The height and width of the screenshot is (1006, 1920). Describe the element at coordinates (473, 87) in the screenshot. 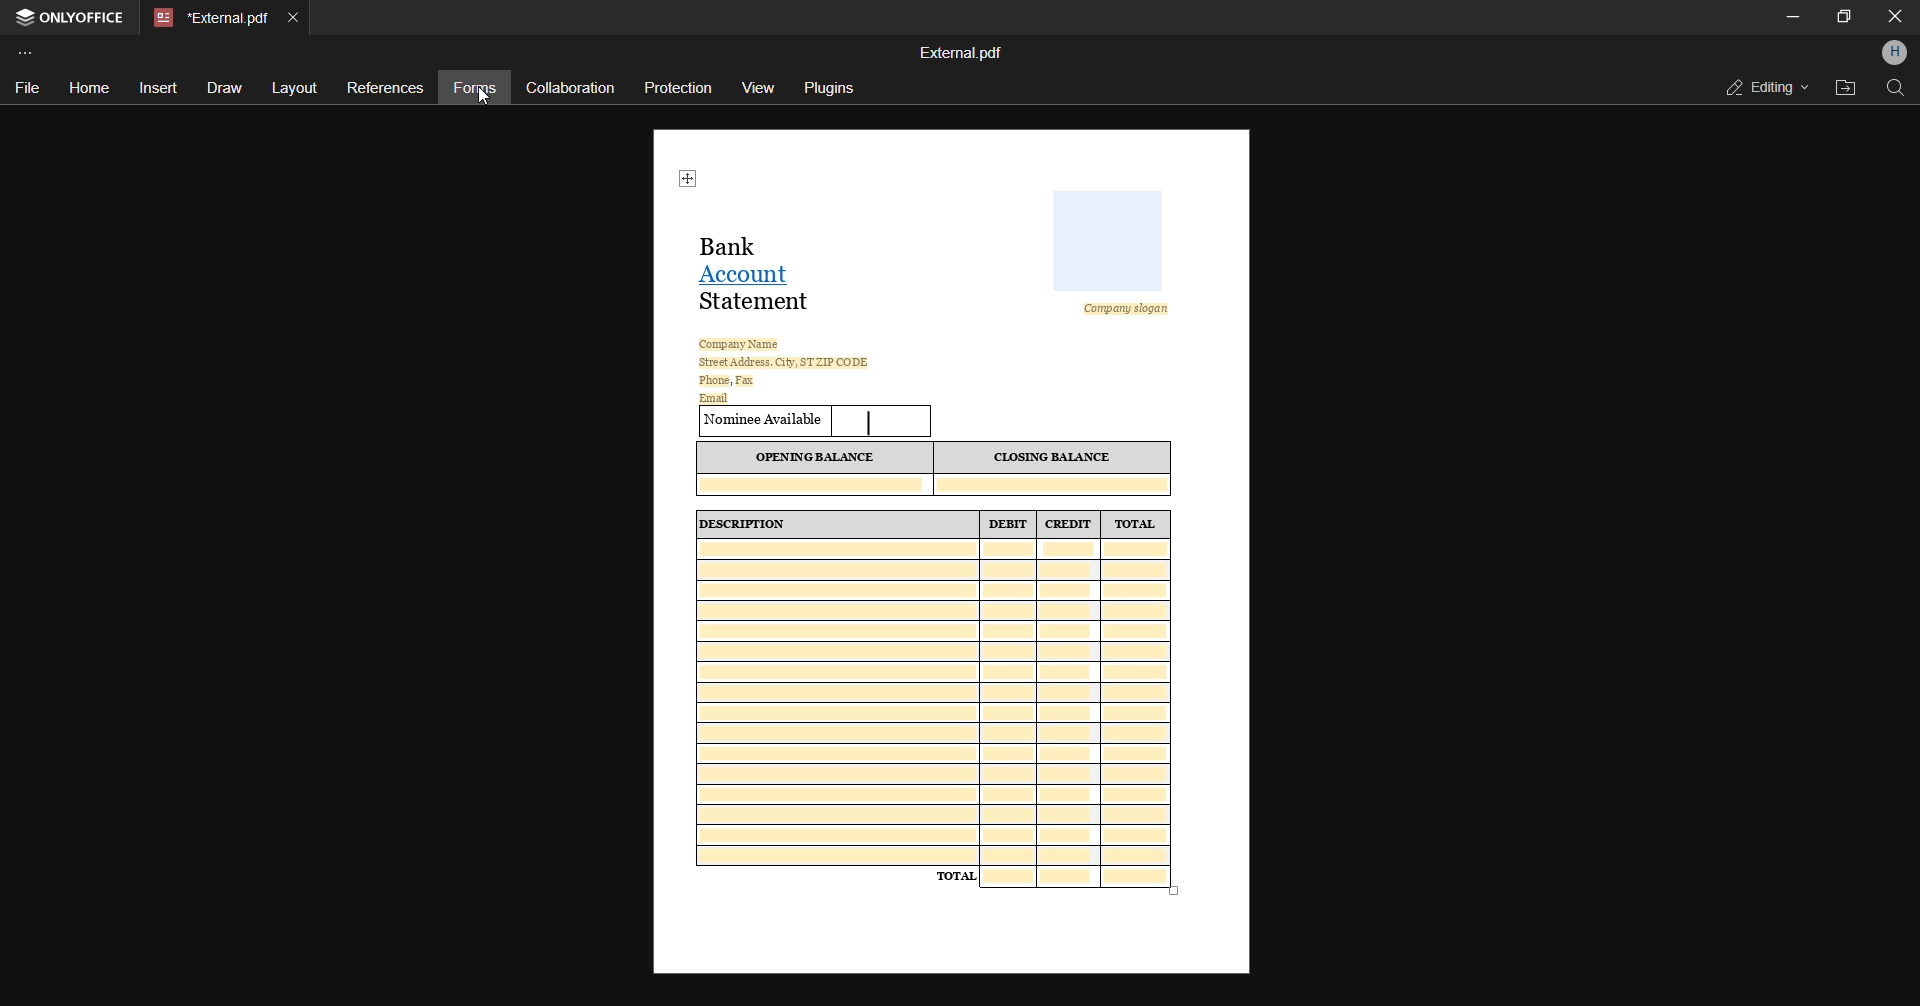

I see `forms` at that location.